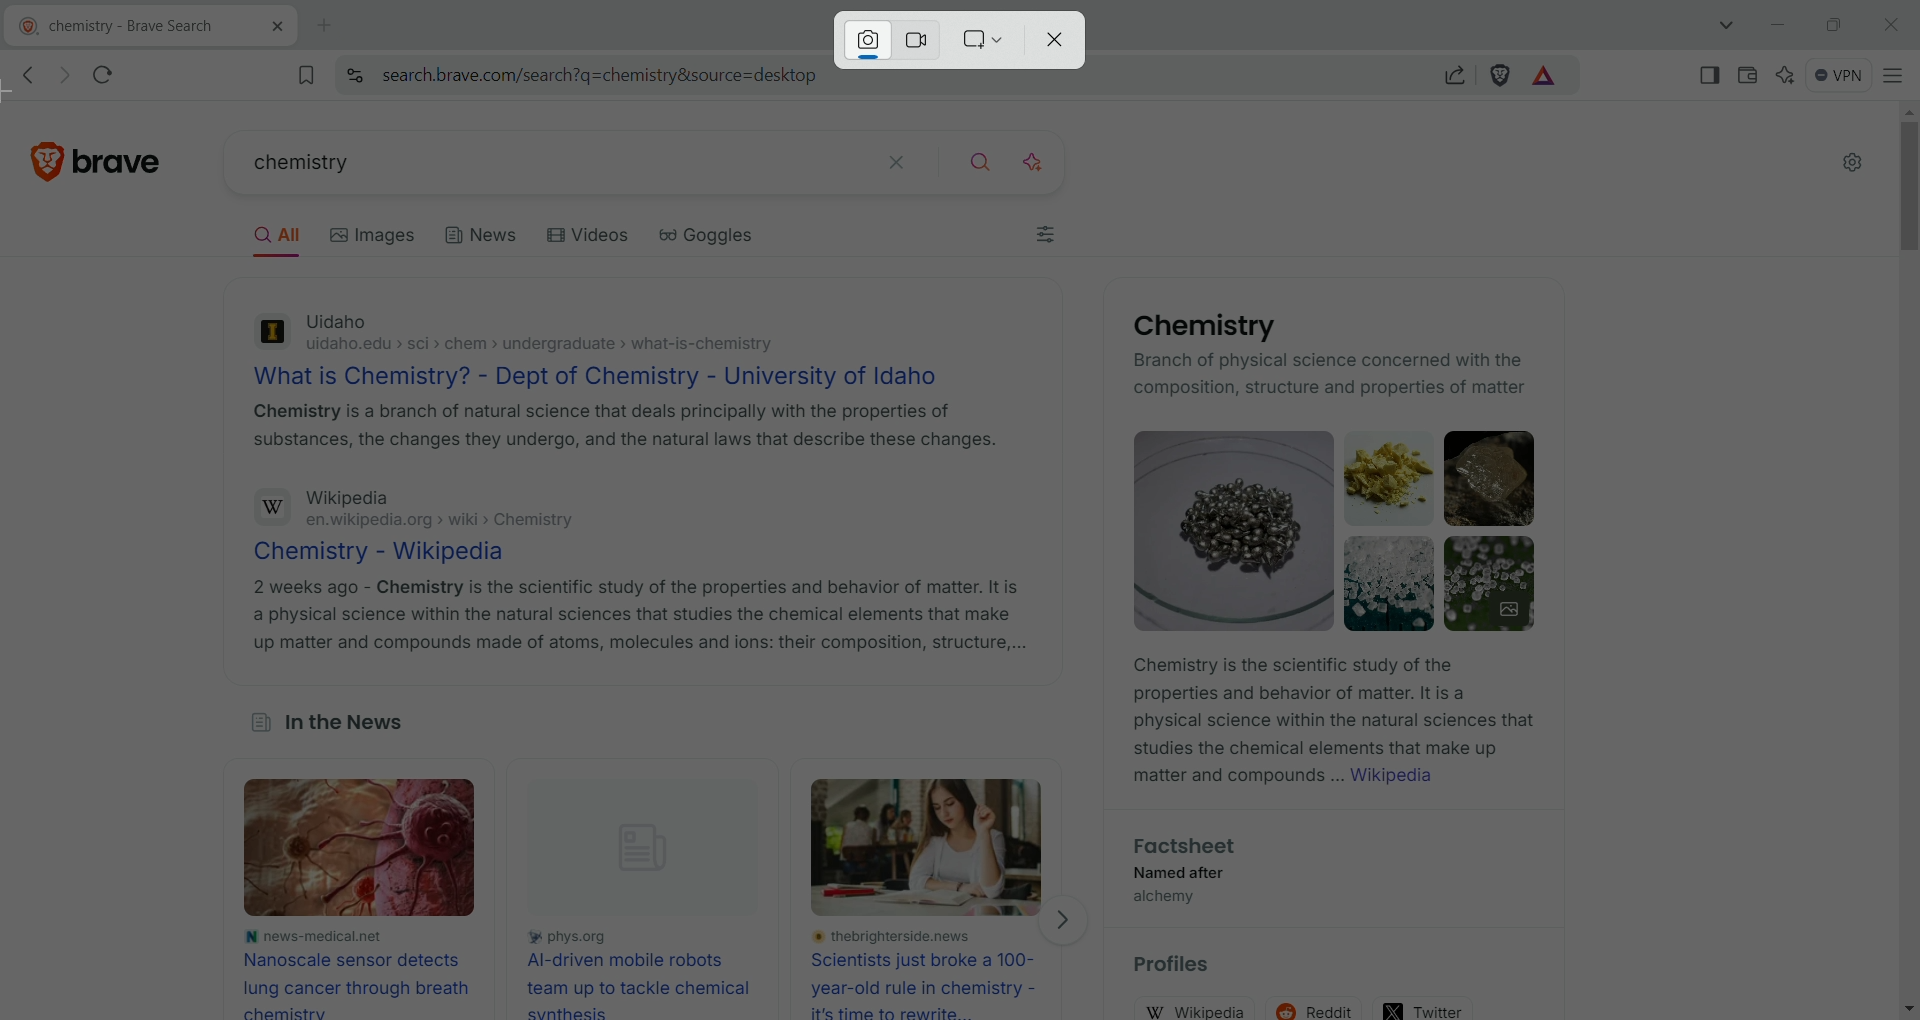  I want to click on Uidaho uidaho.edu › sci › chem › undergraduate › what-is-chemistry What is Chemistry? - Dept of Chemistry - University of Idaho, so click(602, 348).